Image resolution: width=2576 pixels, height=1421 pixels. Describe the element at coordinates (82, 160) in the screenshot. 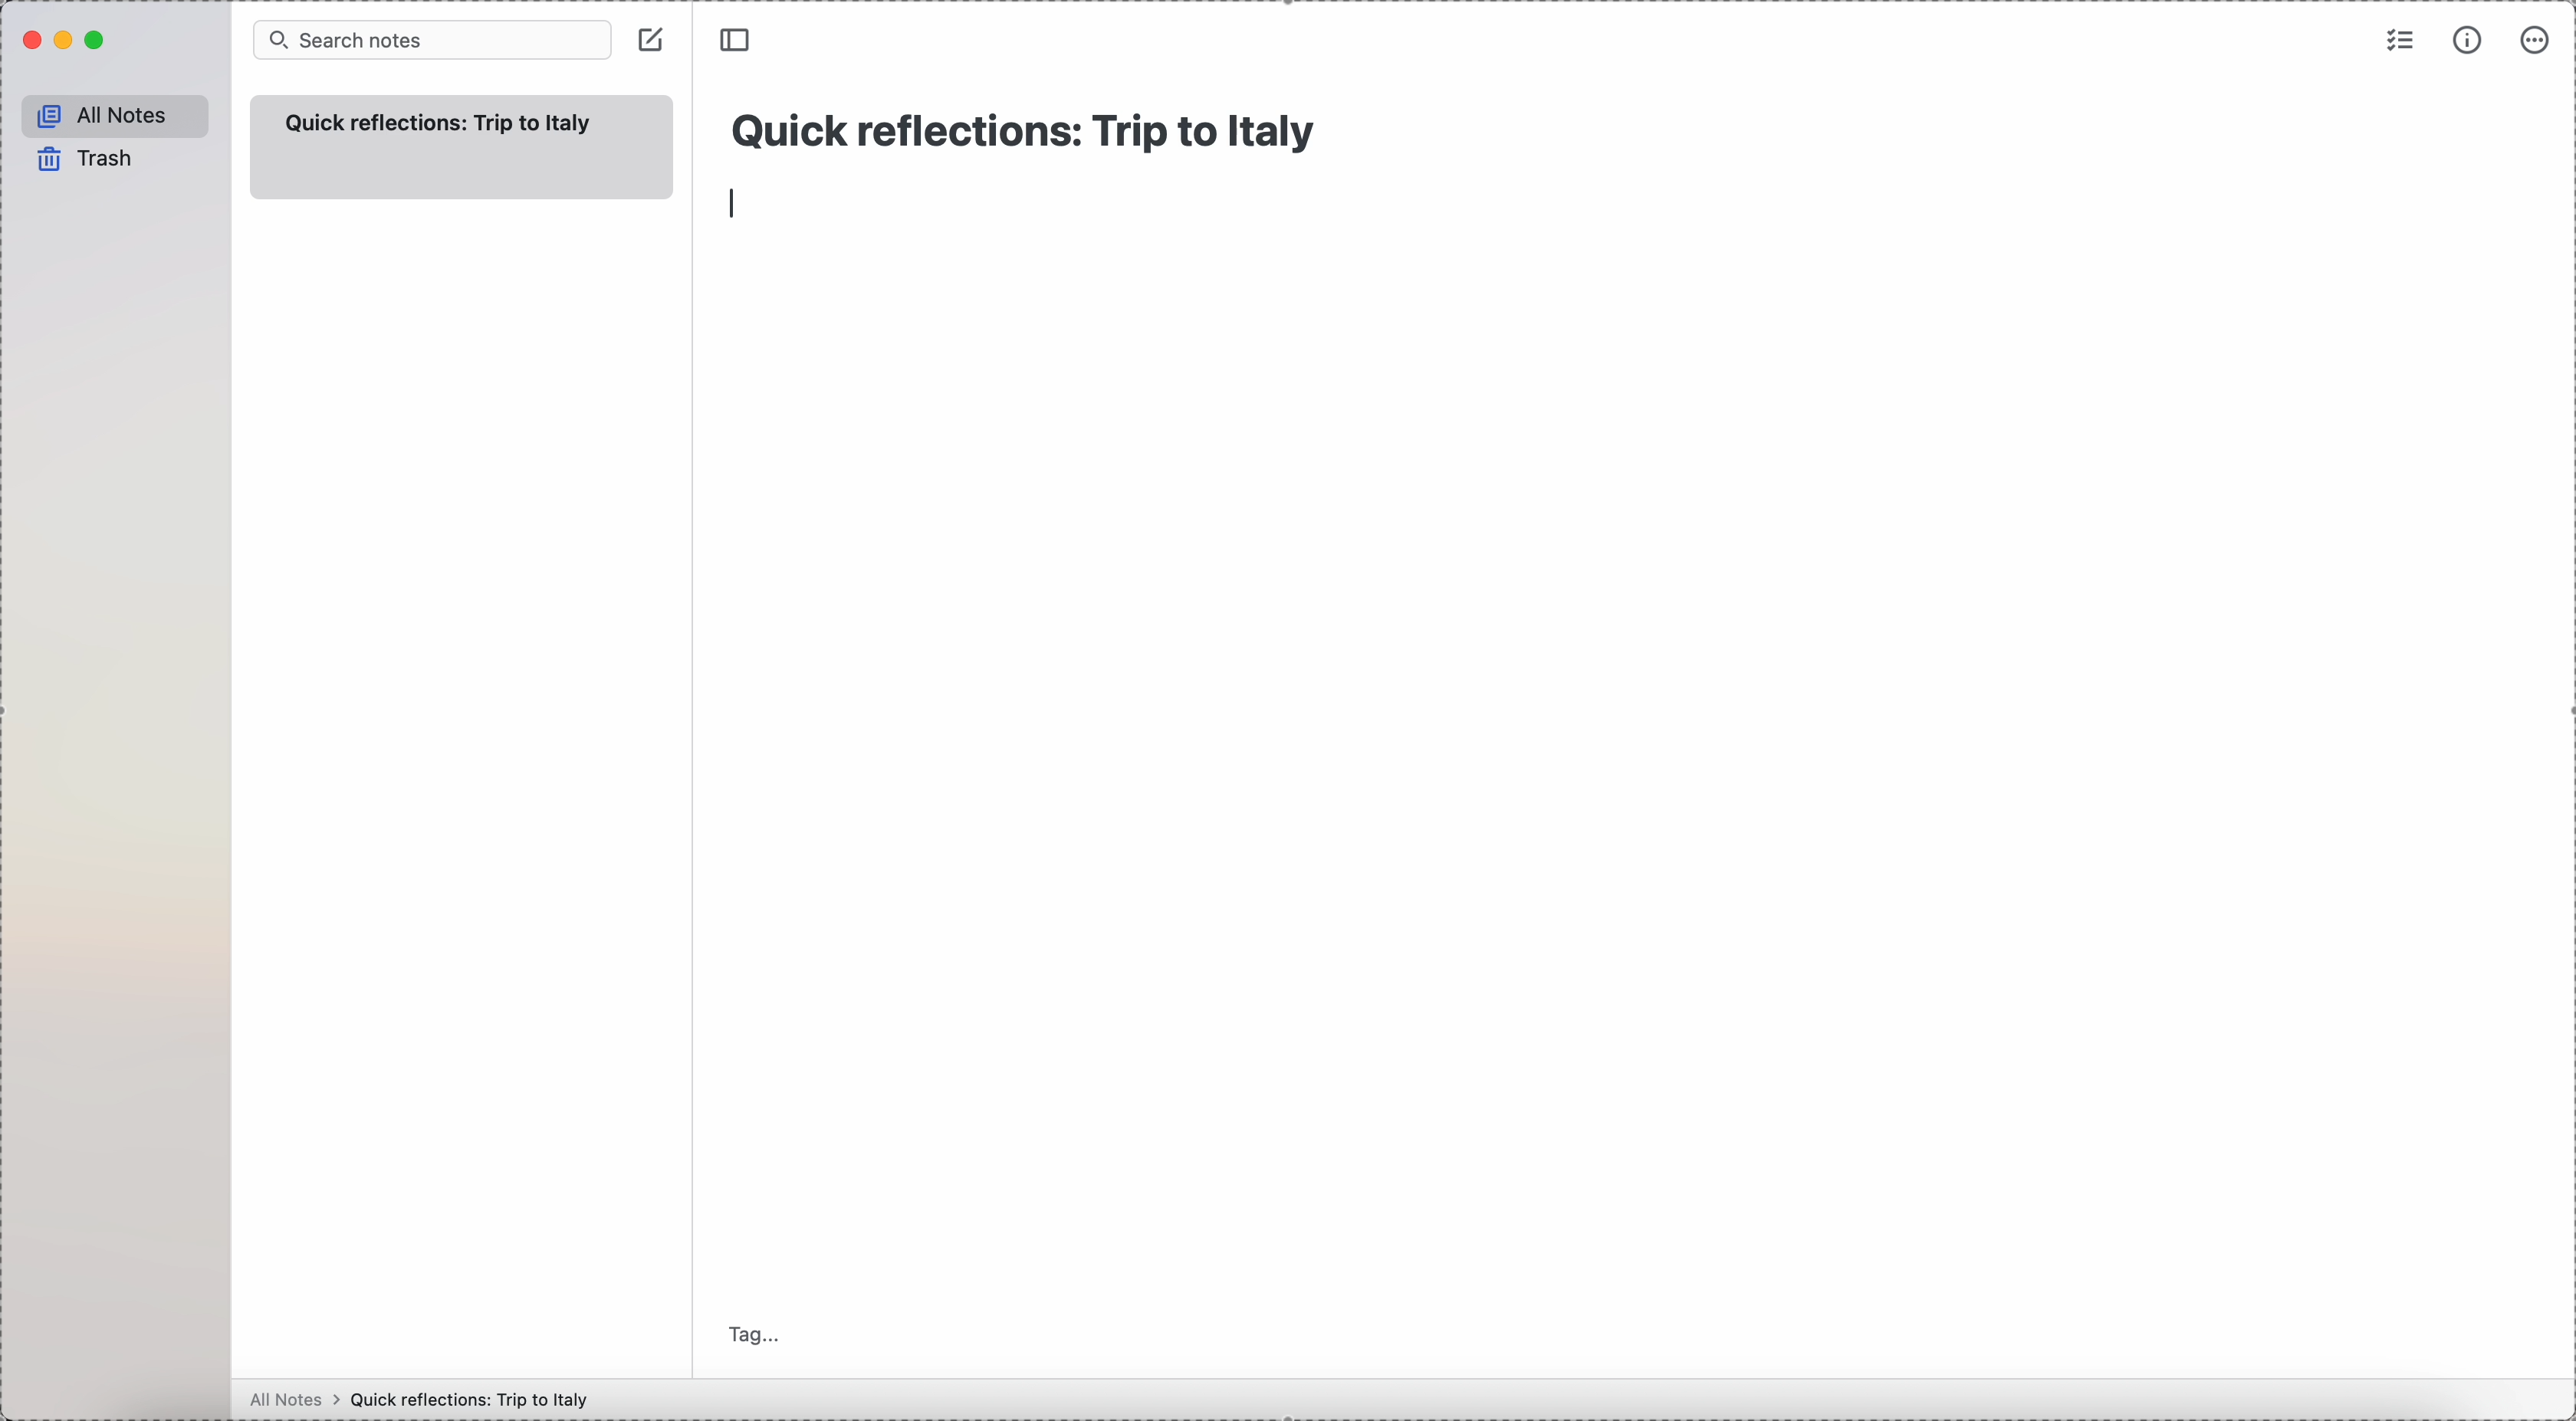

I see `trash` at that location.